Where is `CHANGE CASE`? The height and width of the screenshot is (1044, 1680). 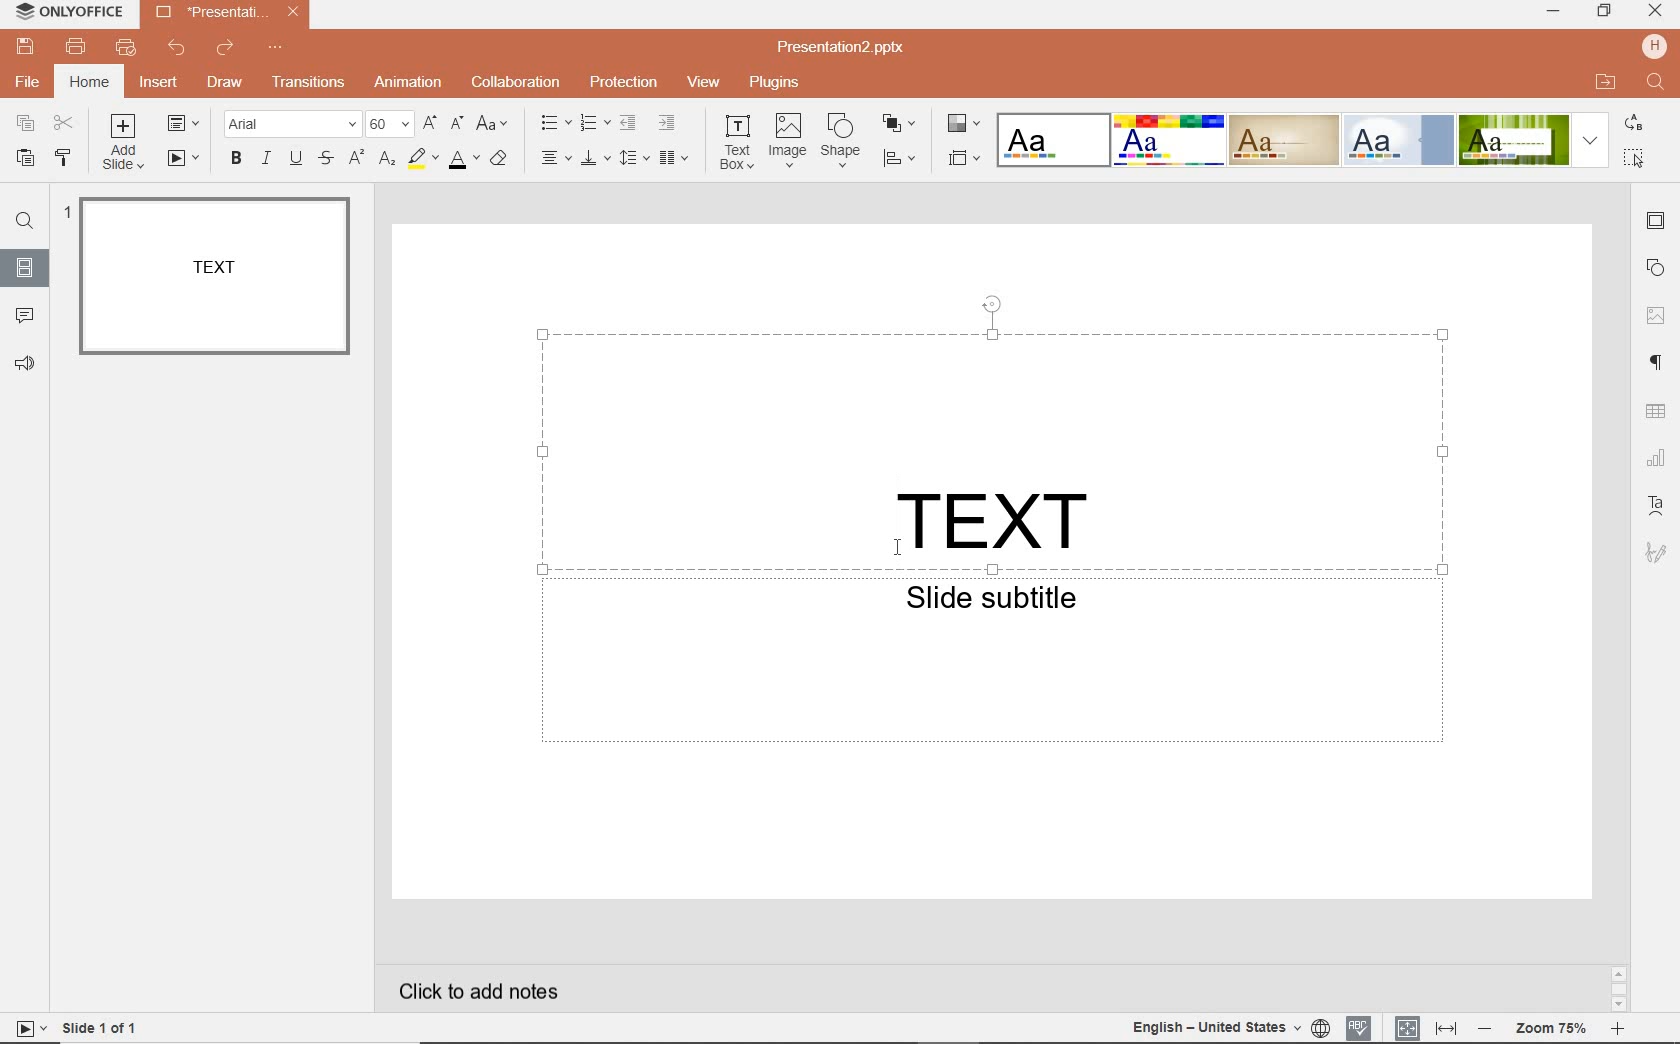 CHANGE CASE is located at coordinates (493, 124).